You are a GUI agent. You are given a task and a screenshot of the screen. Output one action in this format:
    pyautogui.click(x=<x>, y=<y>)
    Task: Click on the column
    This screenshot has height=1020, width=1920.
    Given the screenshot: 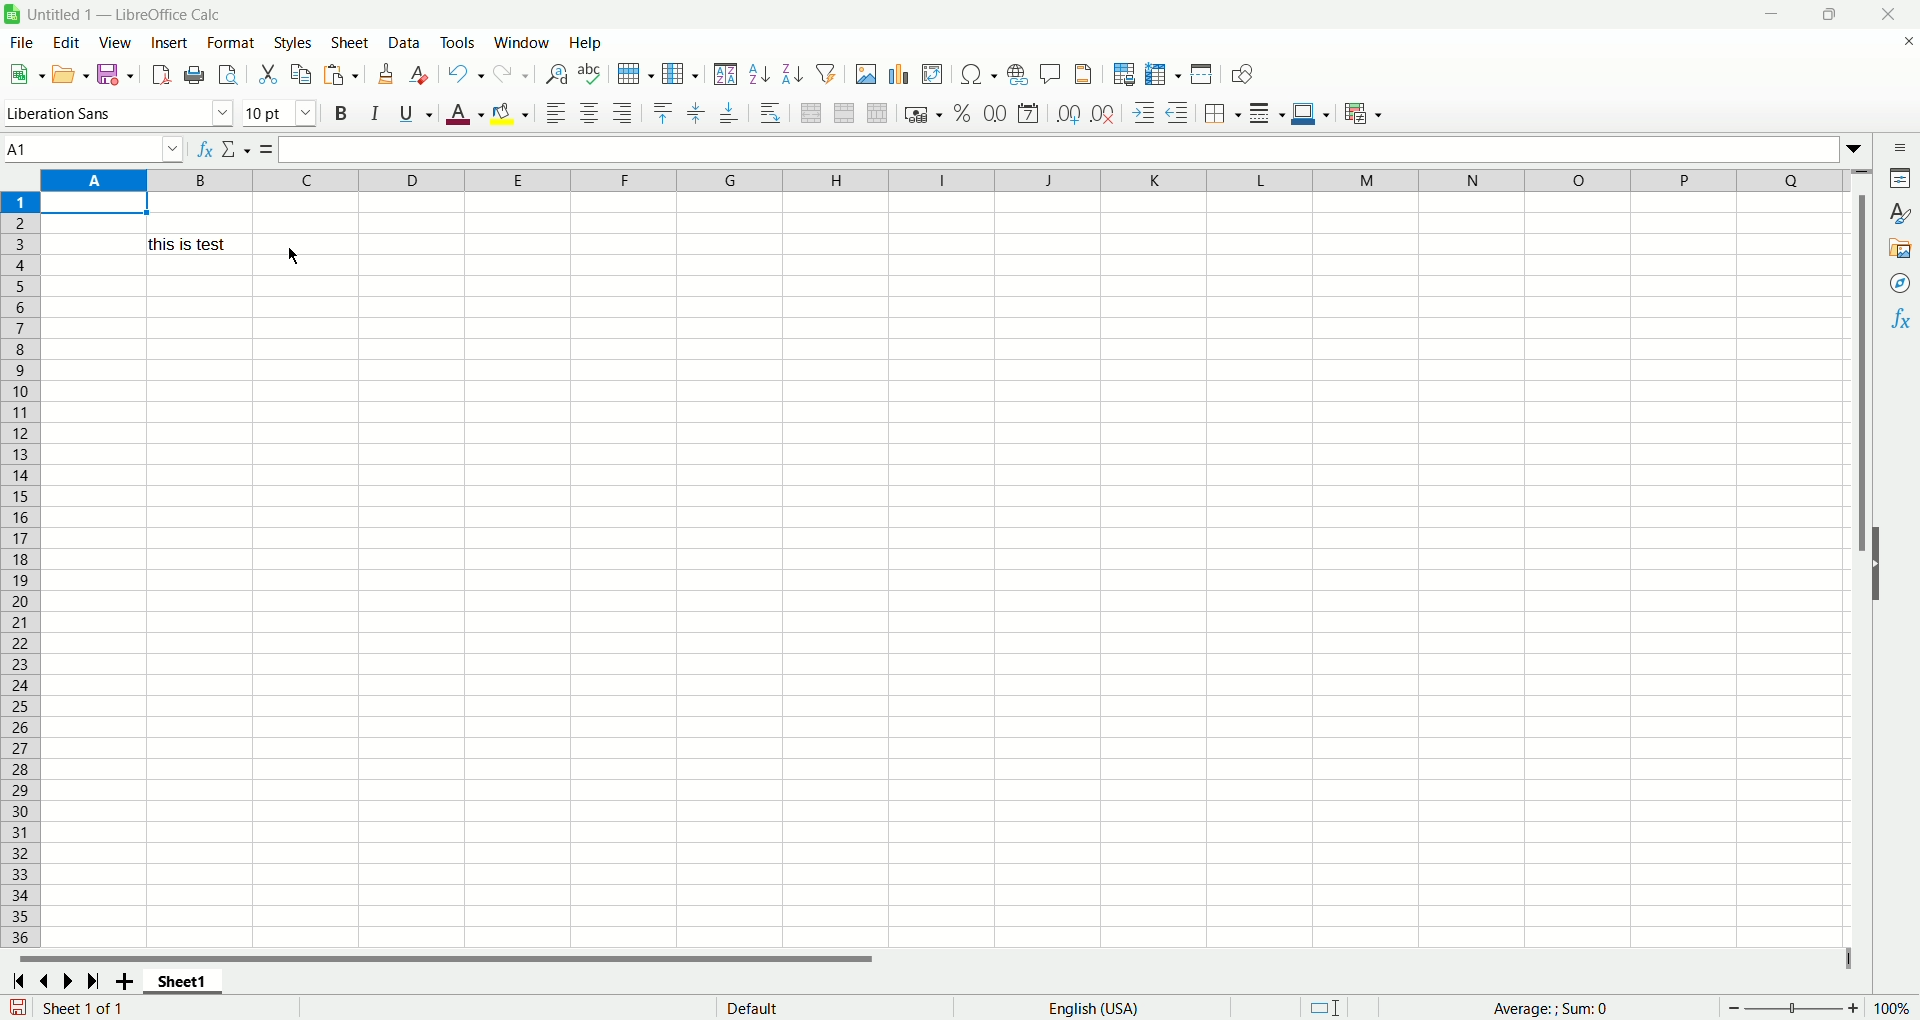 What is the action you would take?
    pyautogui.click(x=680, y=73)
    